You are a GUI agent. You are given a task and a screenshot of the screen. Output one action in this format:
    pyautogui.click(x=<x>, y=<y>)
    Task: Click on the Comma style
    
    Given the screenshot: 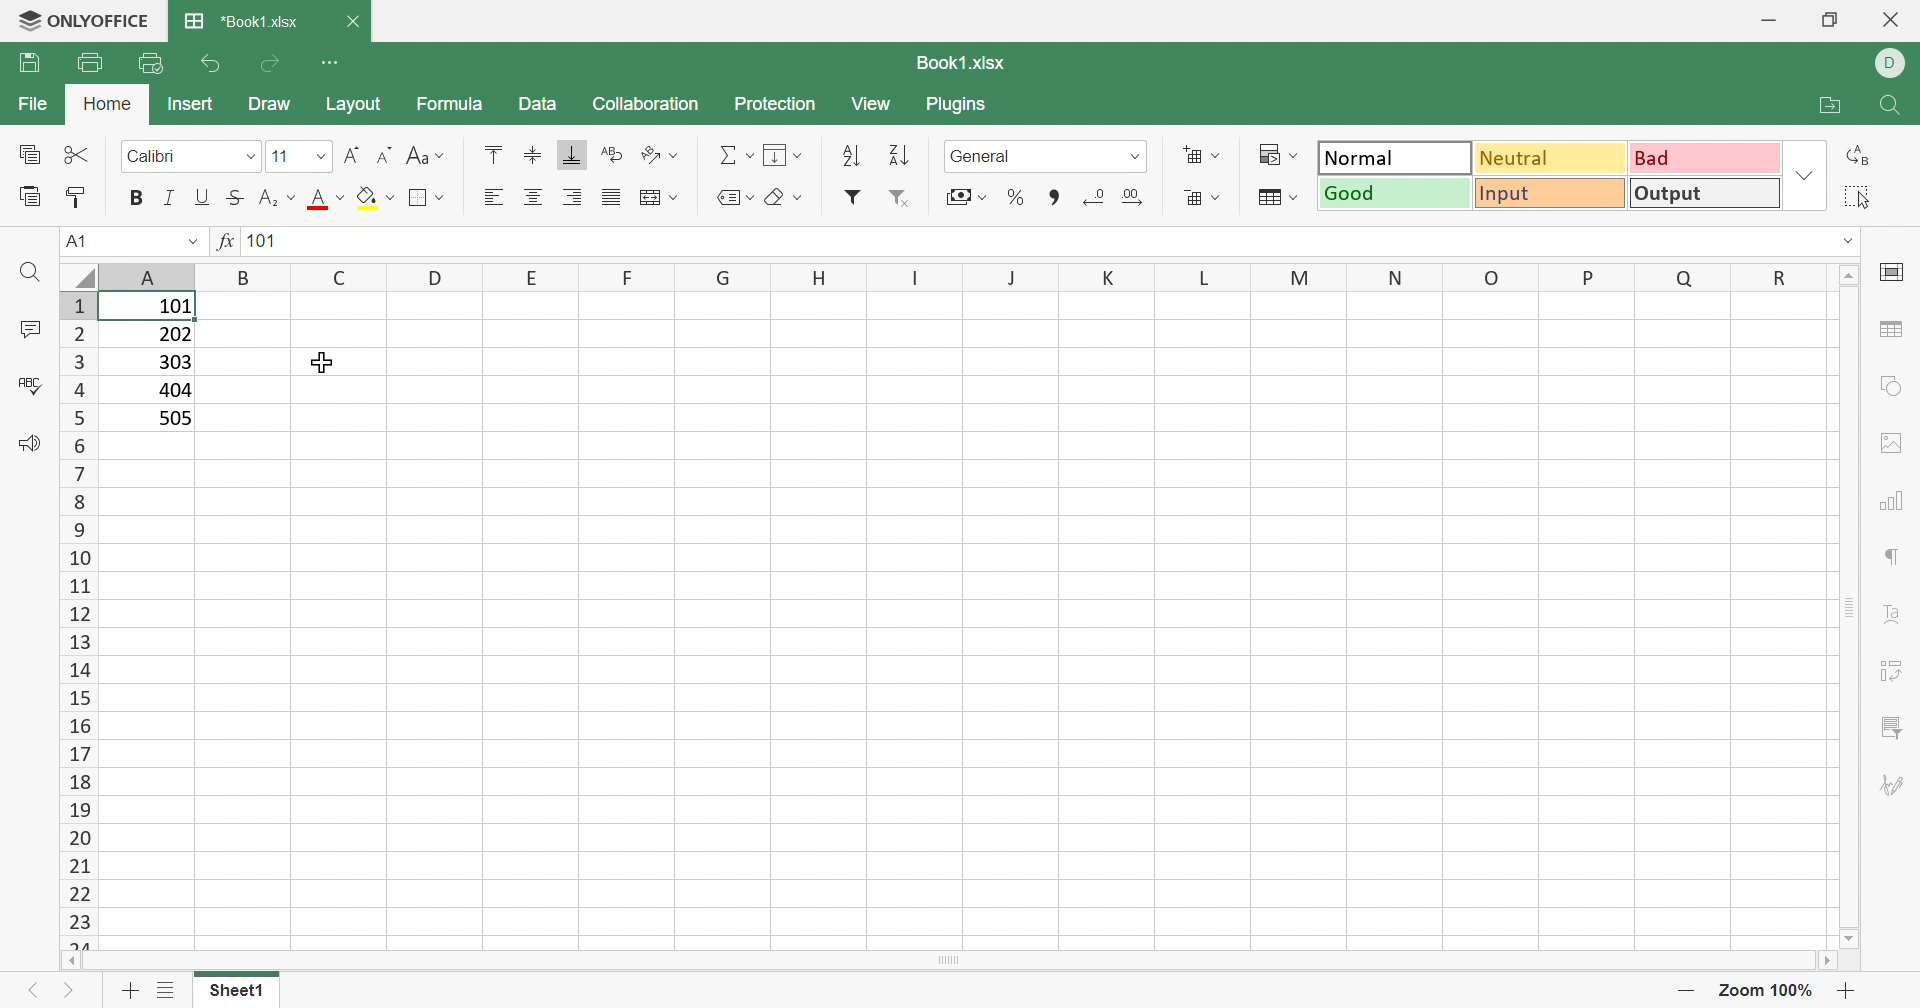 What is the action you would take?
    pyautogui.click(x=1052, y=199)
    